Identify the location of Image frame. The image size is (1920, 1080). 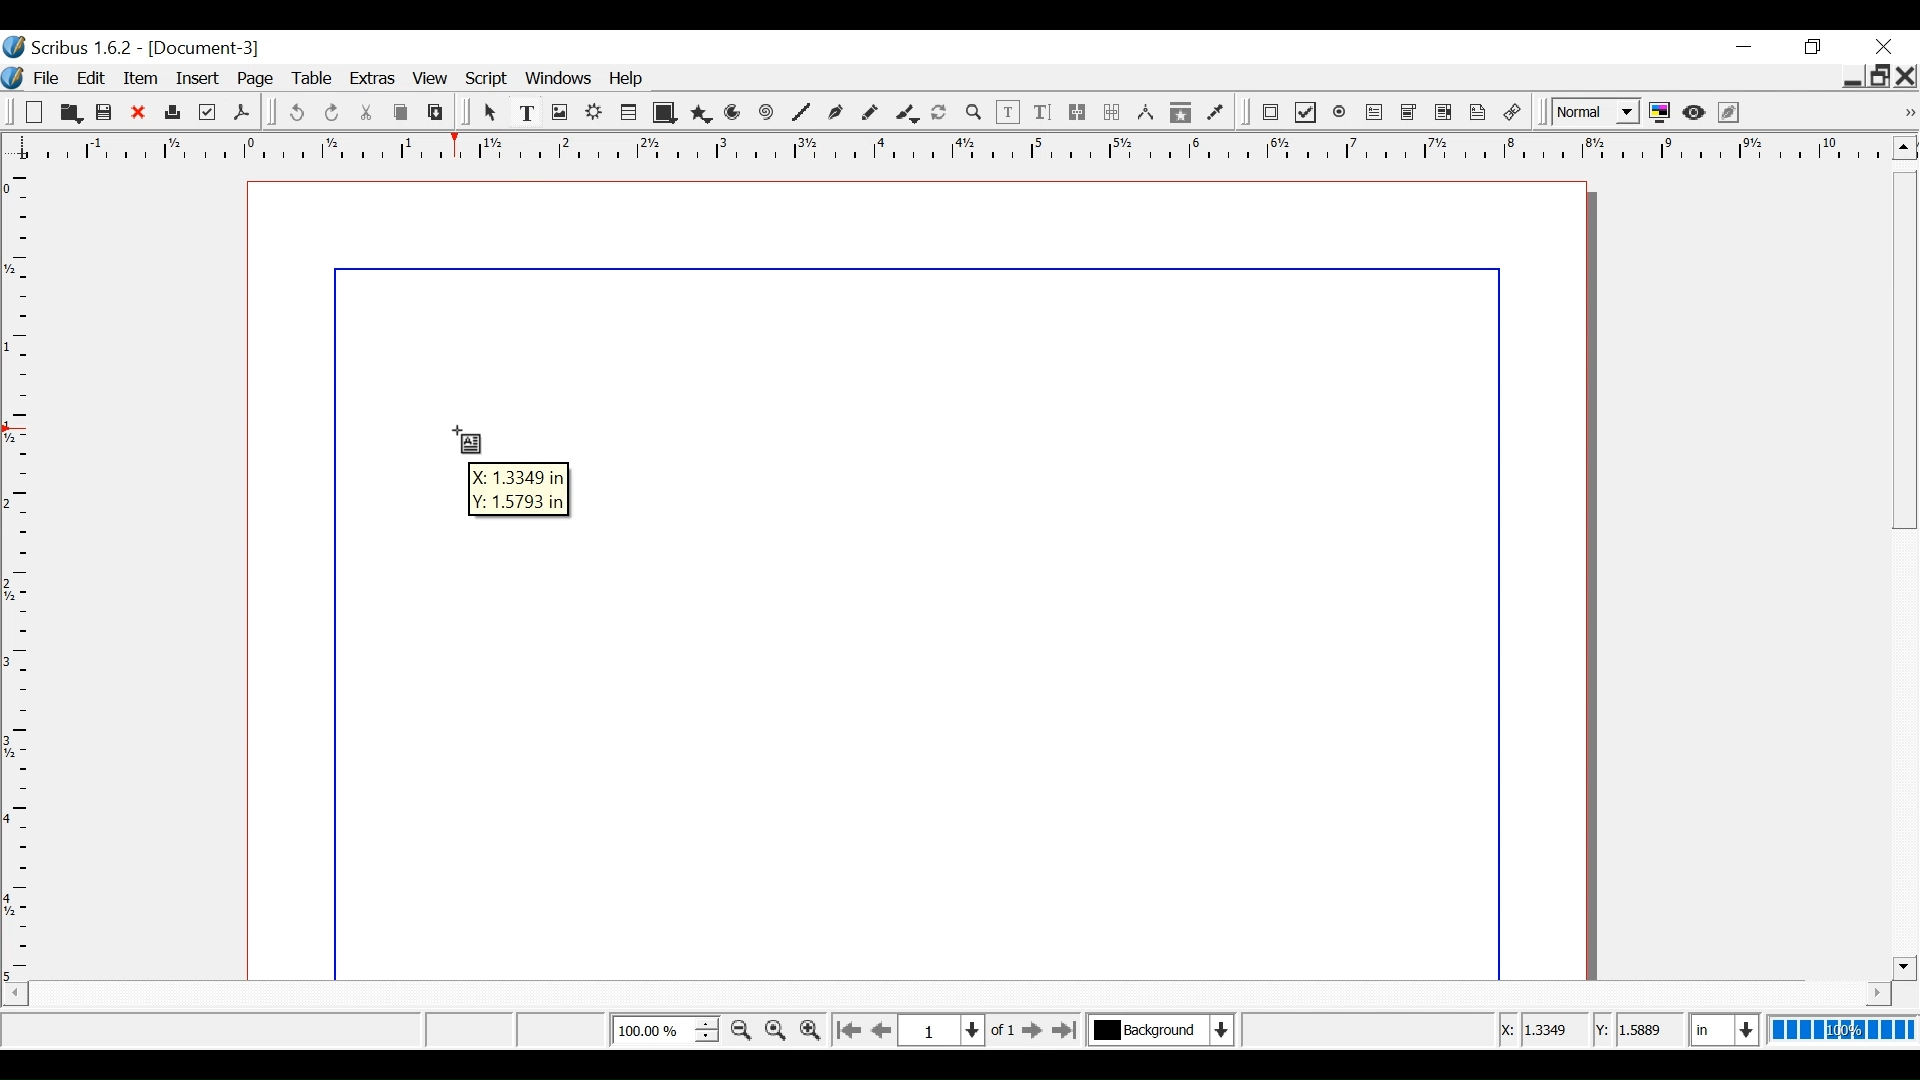
(559, 113).